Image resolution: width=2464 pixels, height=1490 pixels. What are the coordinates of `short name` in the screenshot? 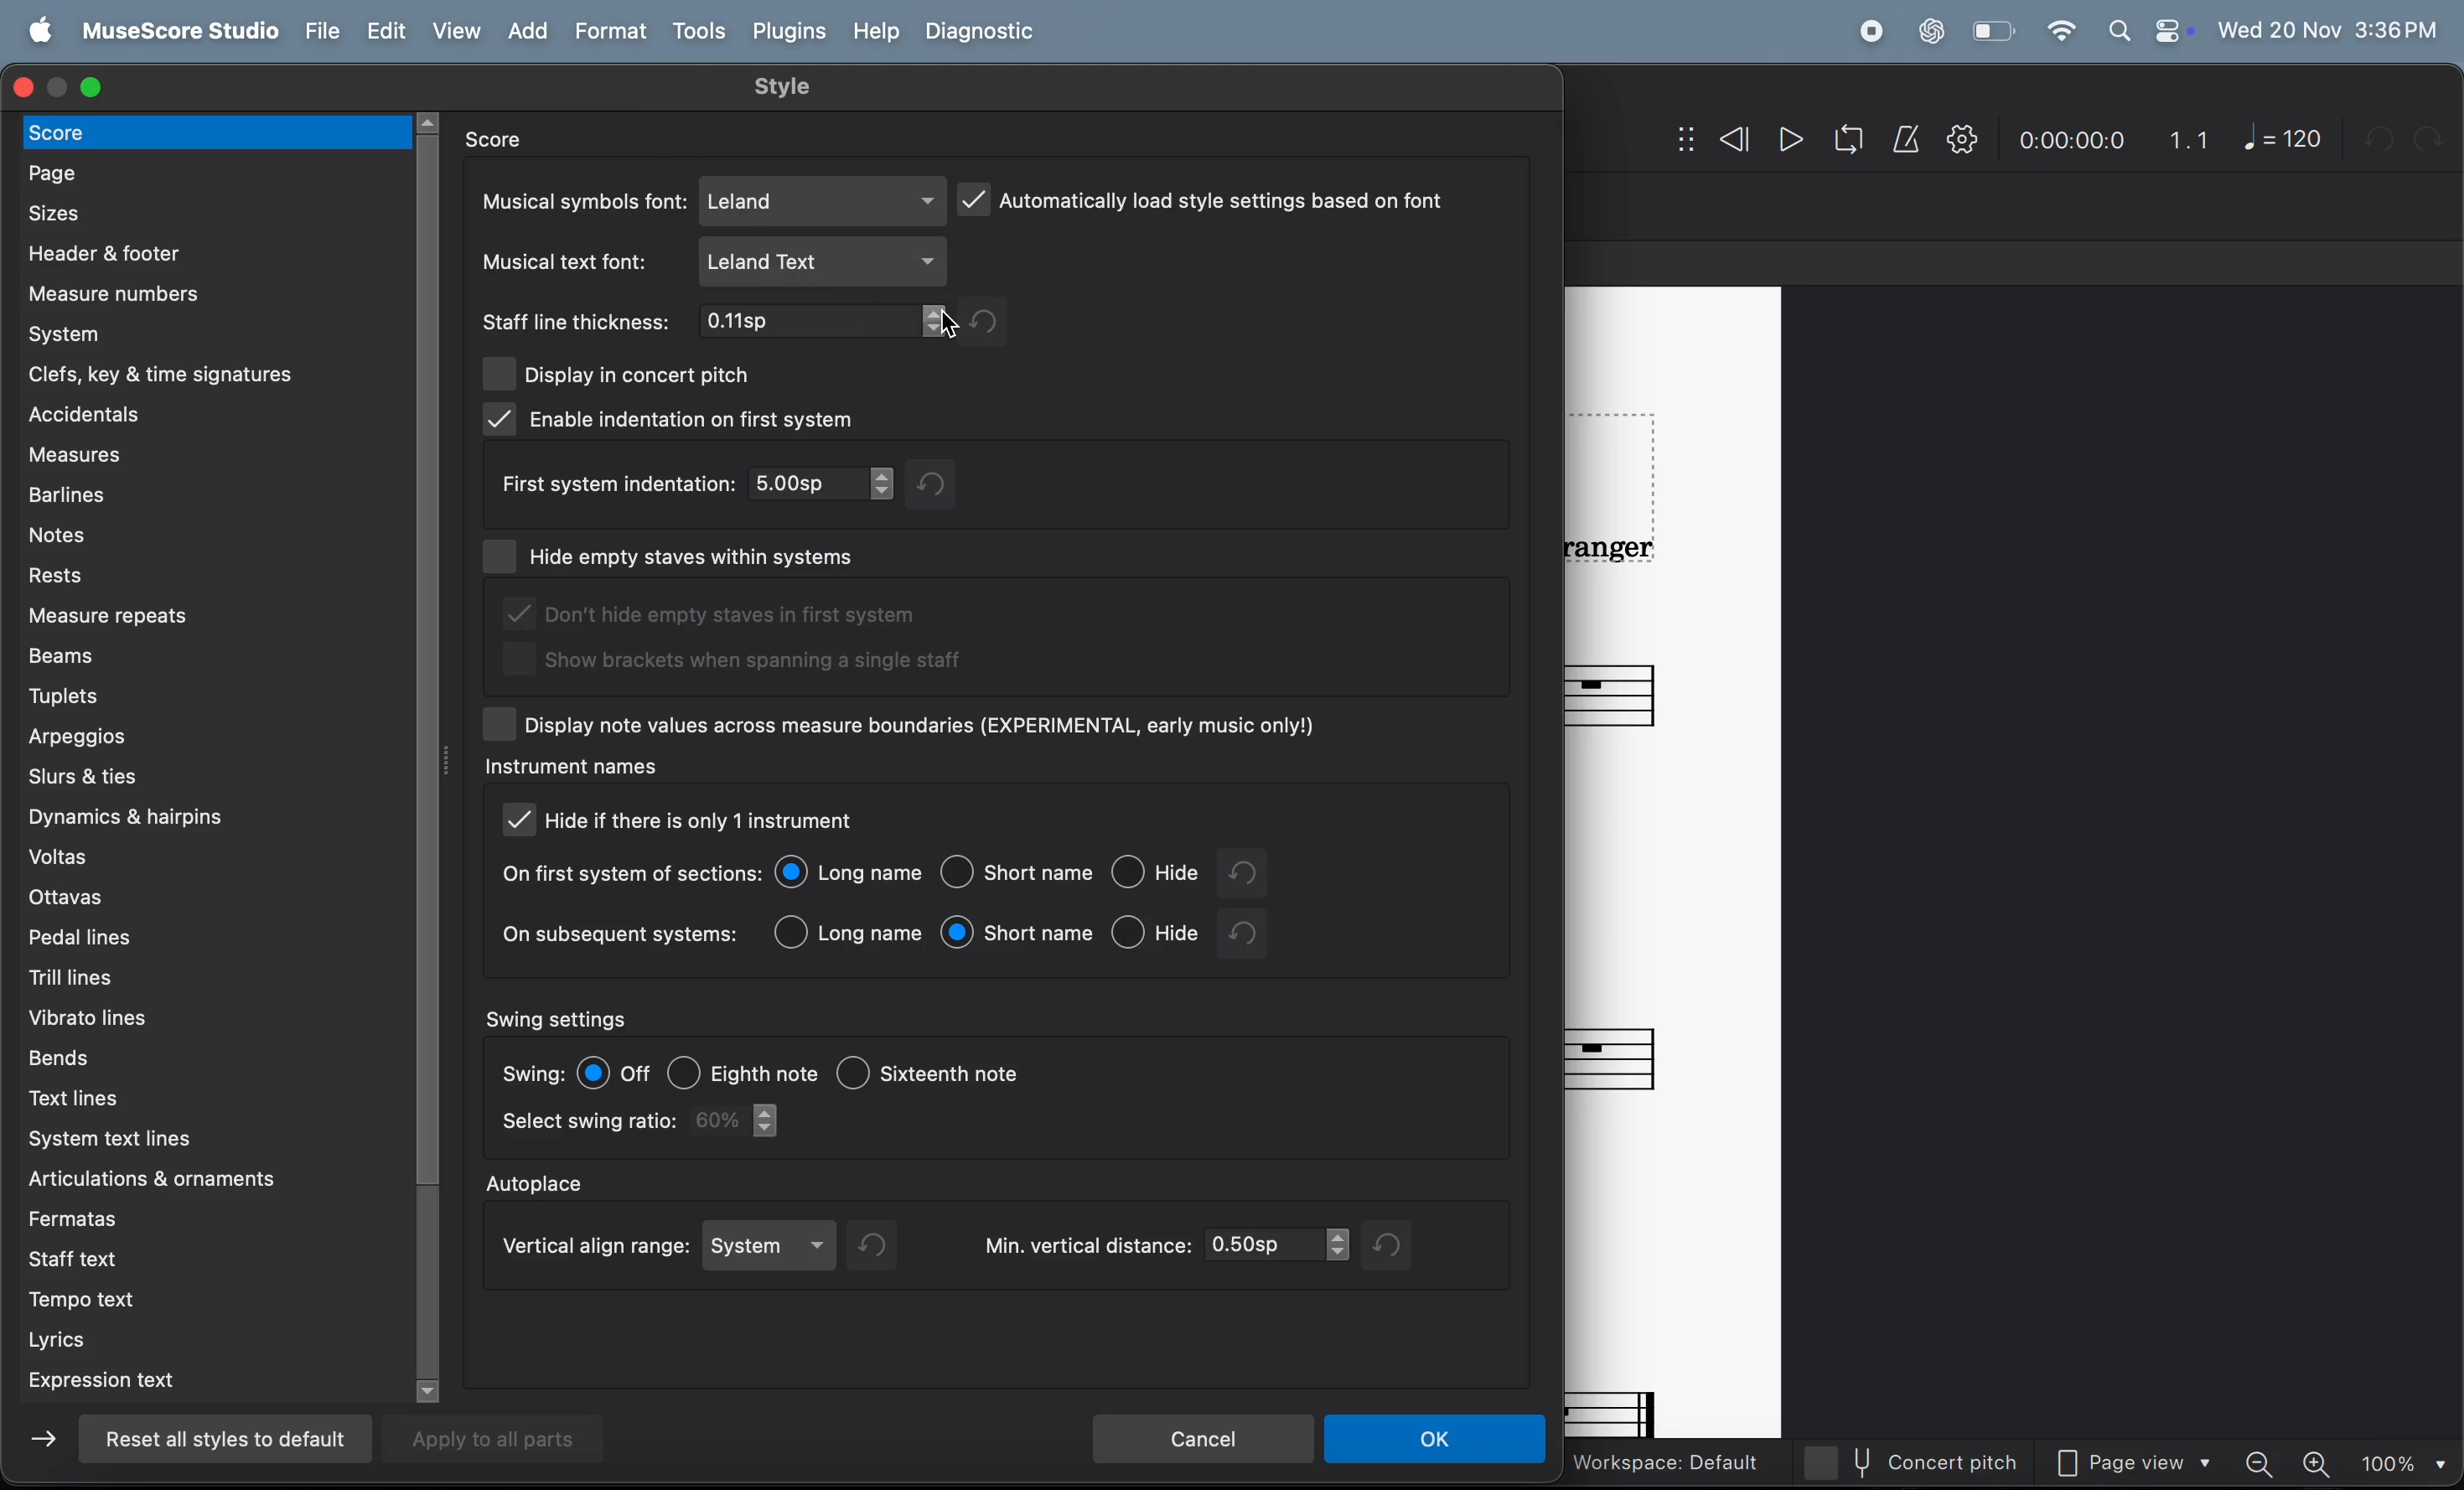 It's located at (1018, 933).